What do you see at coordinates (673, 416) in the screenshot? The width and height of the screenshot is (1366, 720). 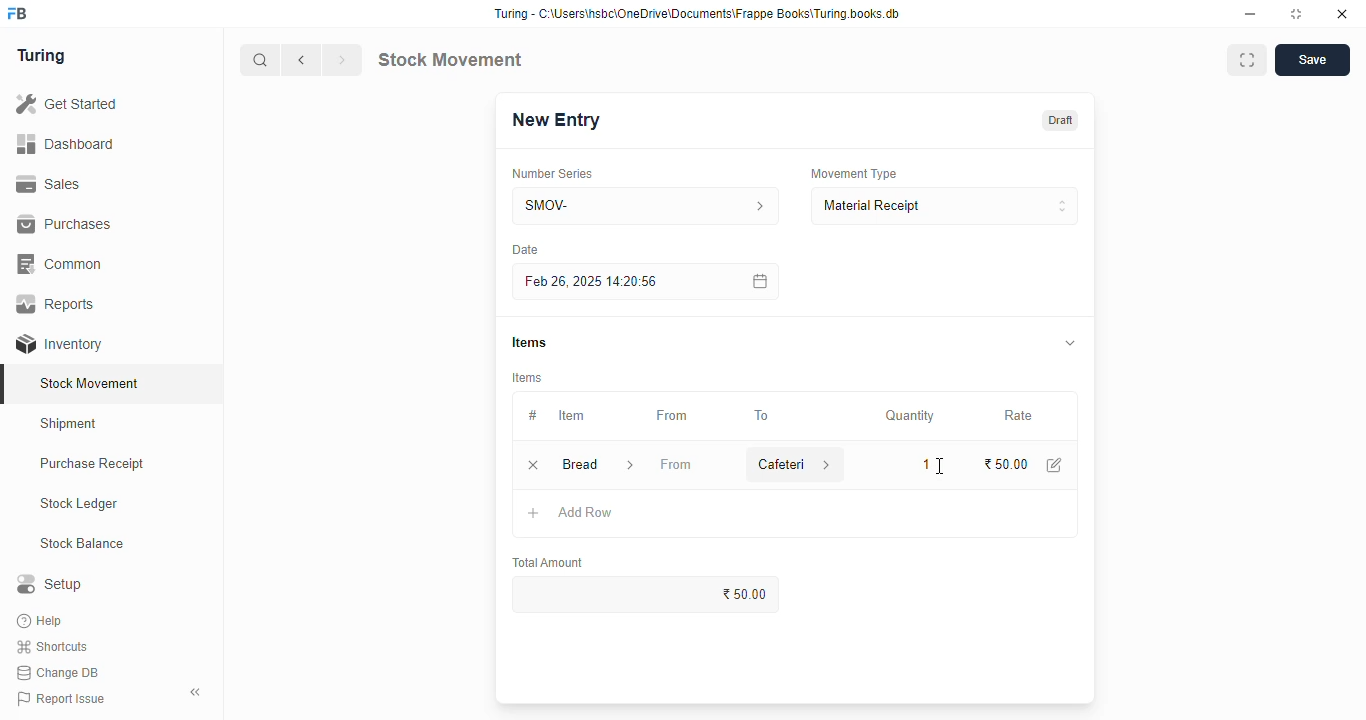 I see `from` at bounding box center [673, 416].